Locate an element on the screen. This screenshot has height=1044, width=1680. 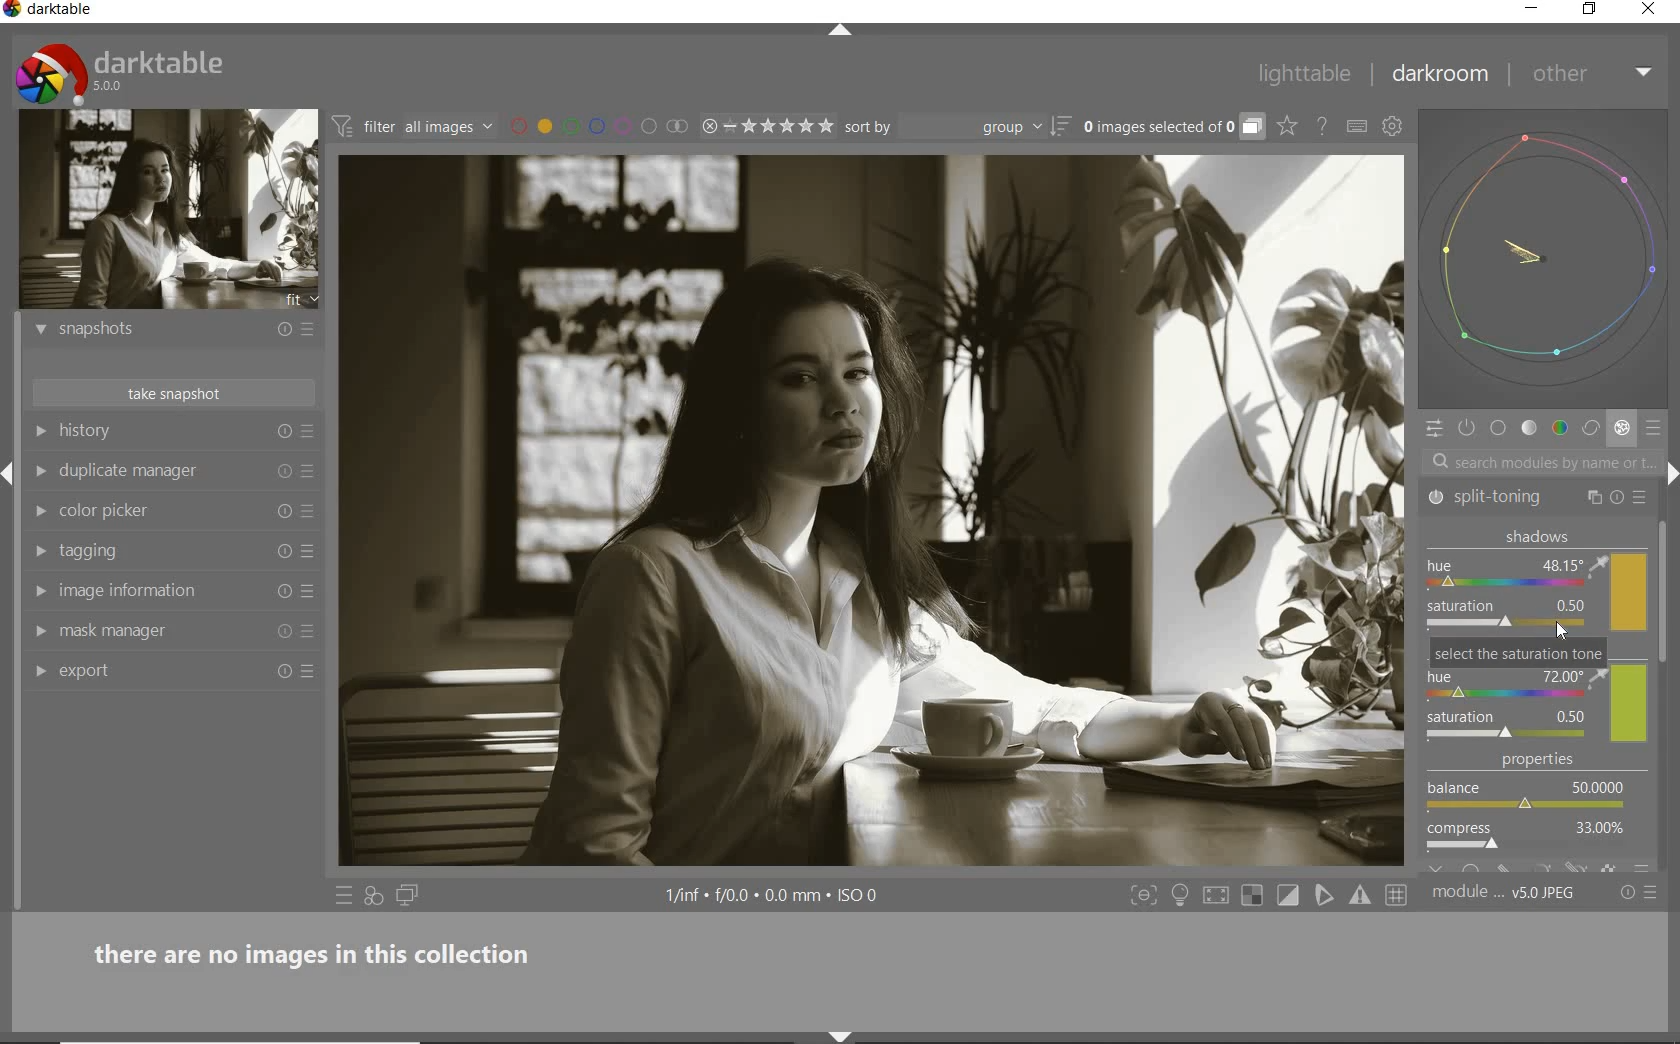
effect is located at coordinates (1622, 430).